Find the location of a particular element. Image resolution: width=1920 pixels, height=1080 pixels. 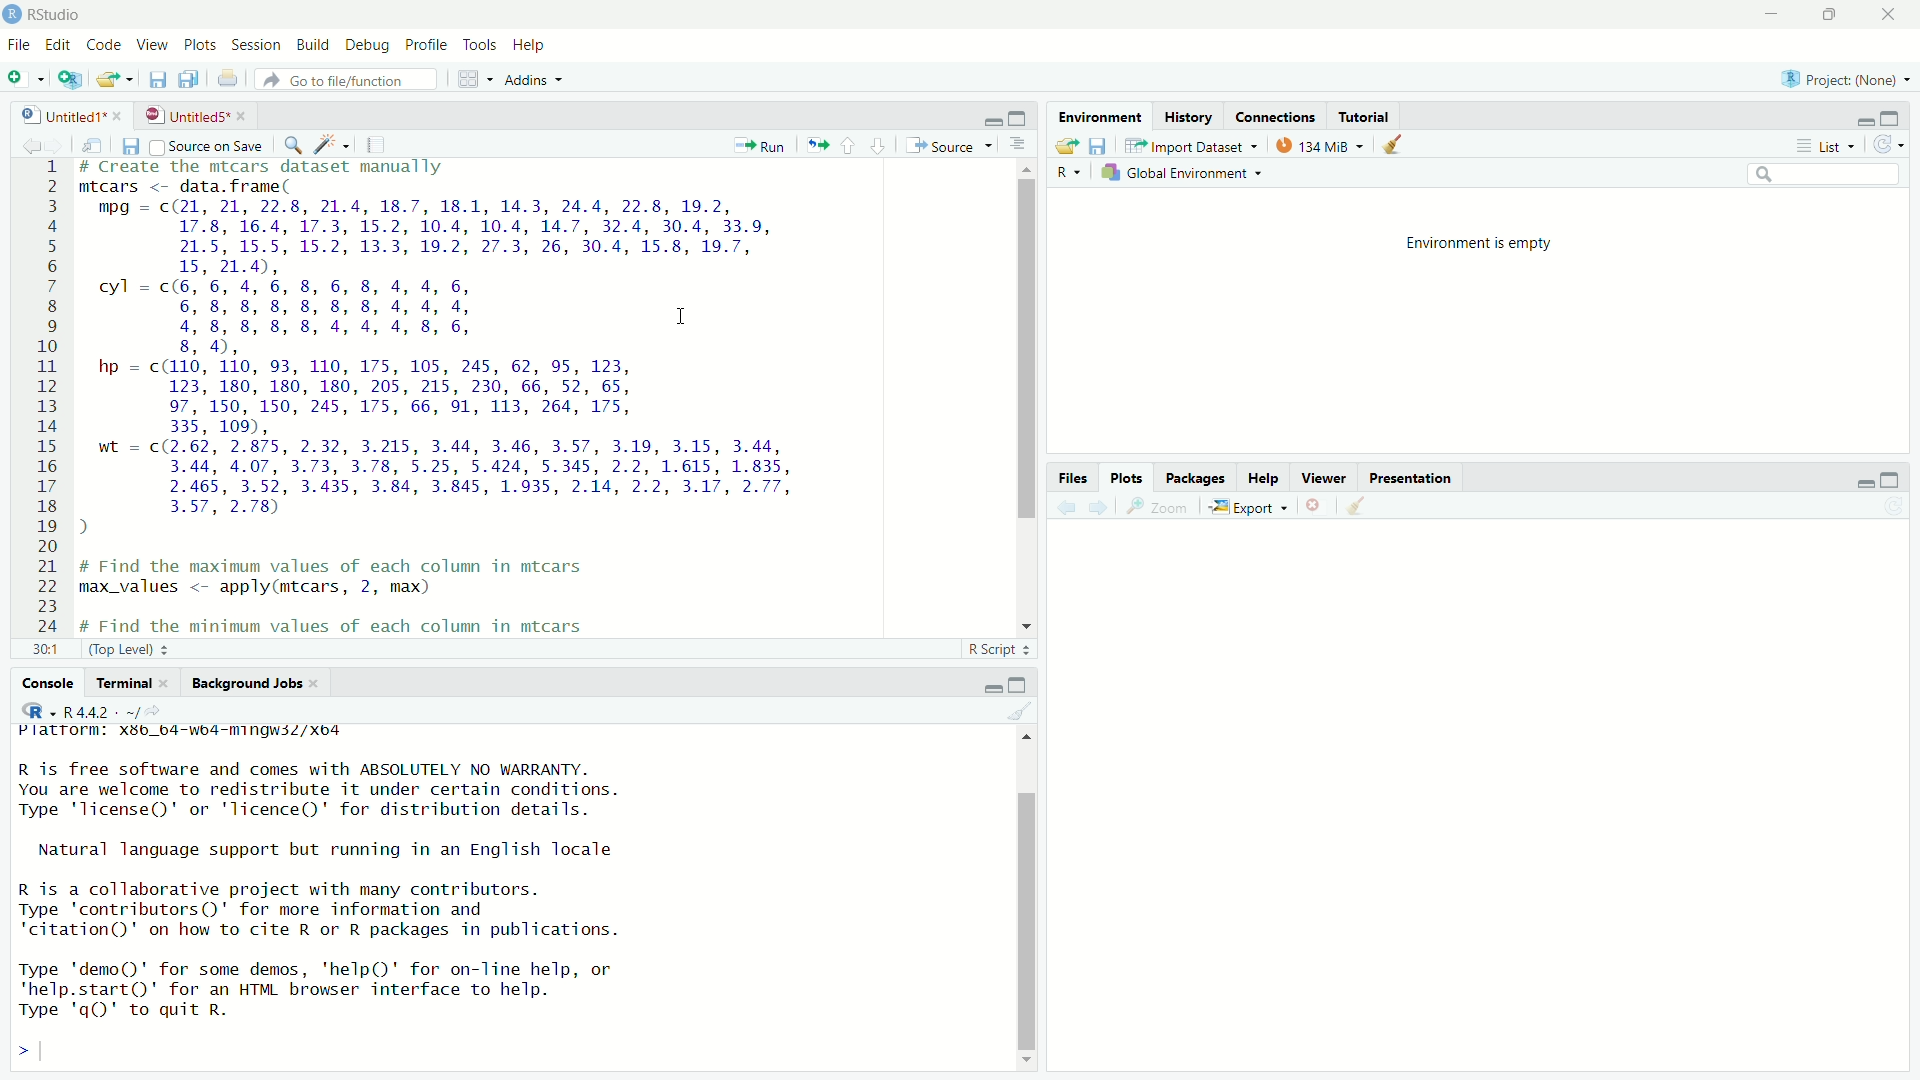

Terminal is located at coordinates (123, 684).